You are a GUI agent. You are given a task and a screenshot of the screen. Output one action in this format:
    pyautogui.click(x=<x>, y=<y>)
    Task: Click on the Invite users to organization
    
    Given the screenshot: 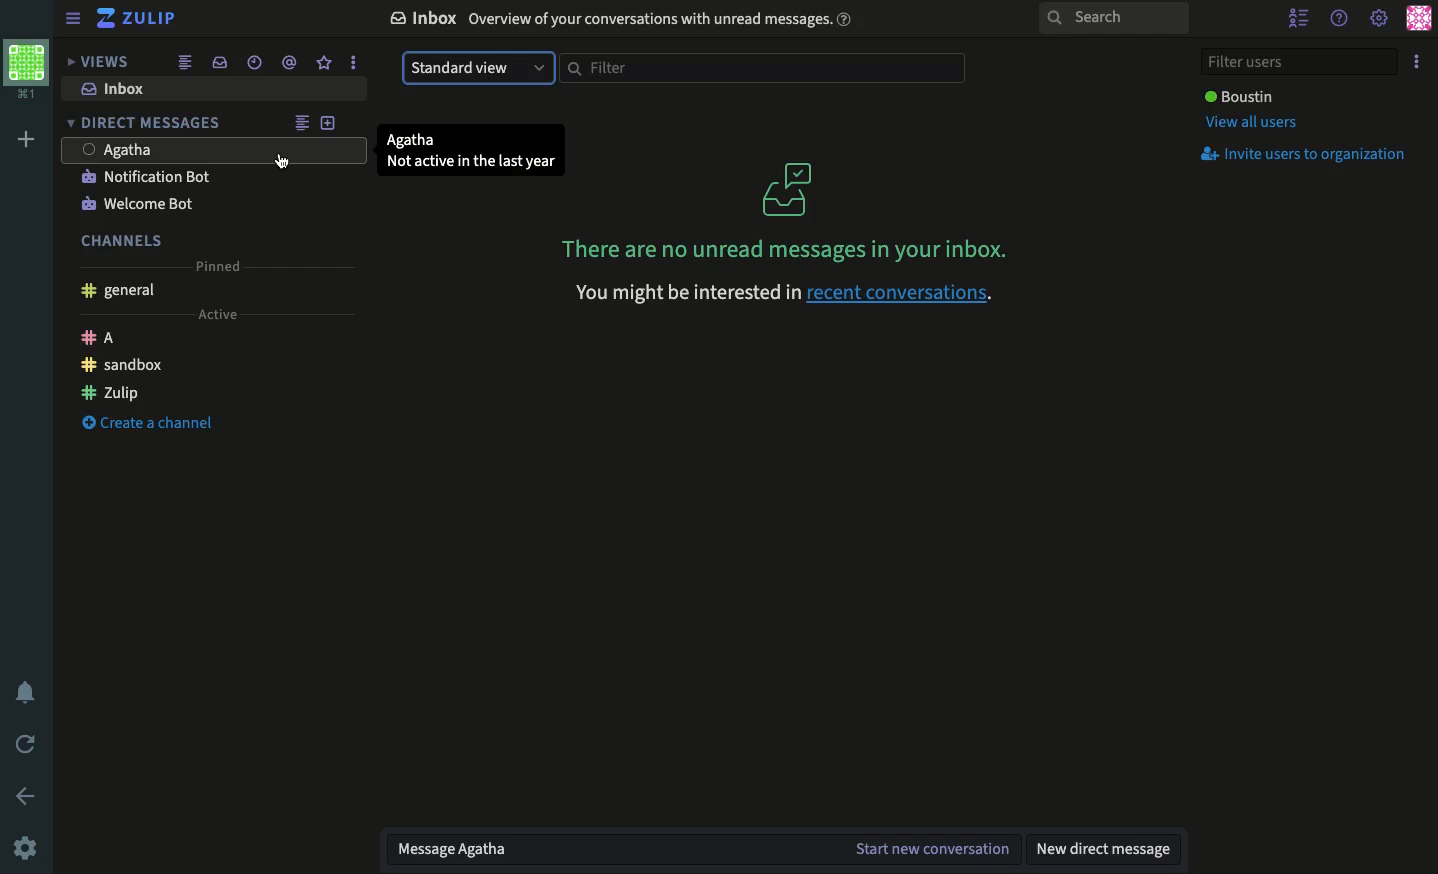 What is the action you would take?
    pyautogui.click(x=1306, y=156)
    